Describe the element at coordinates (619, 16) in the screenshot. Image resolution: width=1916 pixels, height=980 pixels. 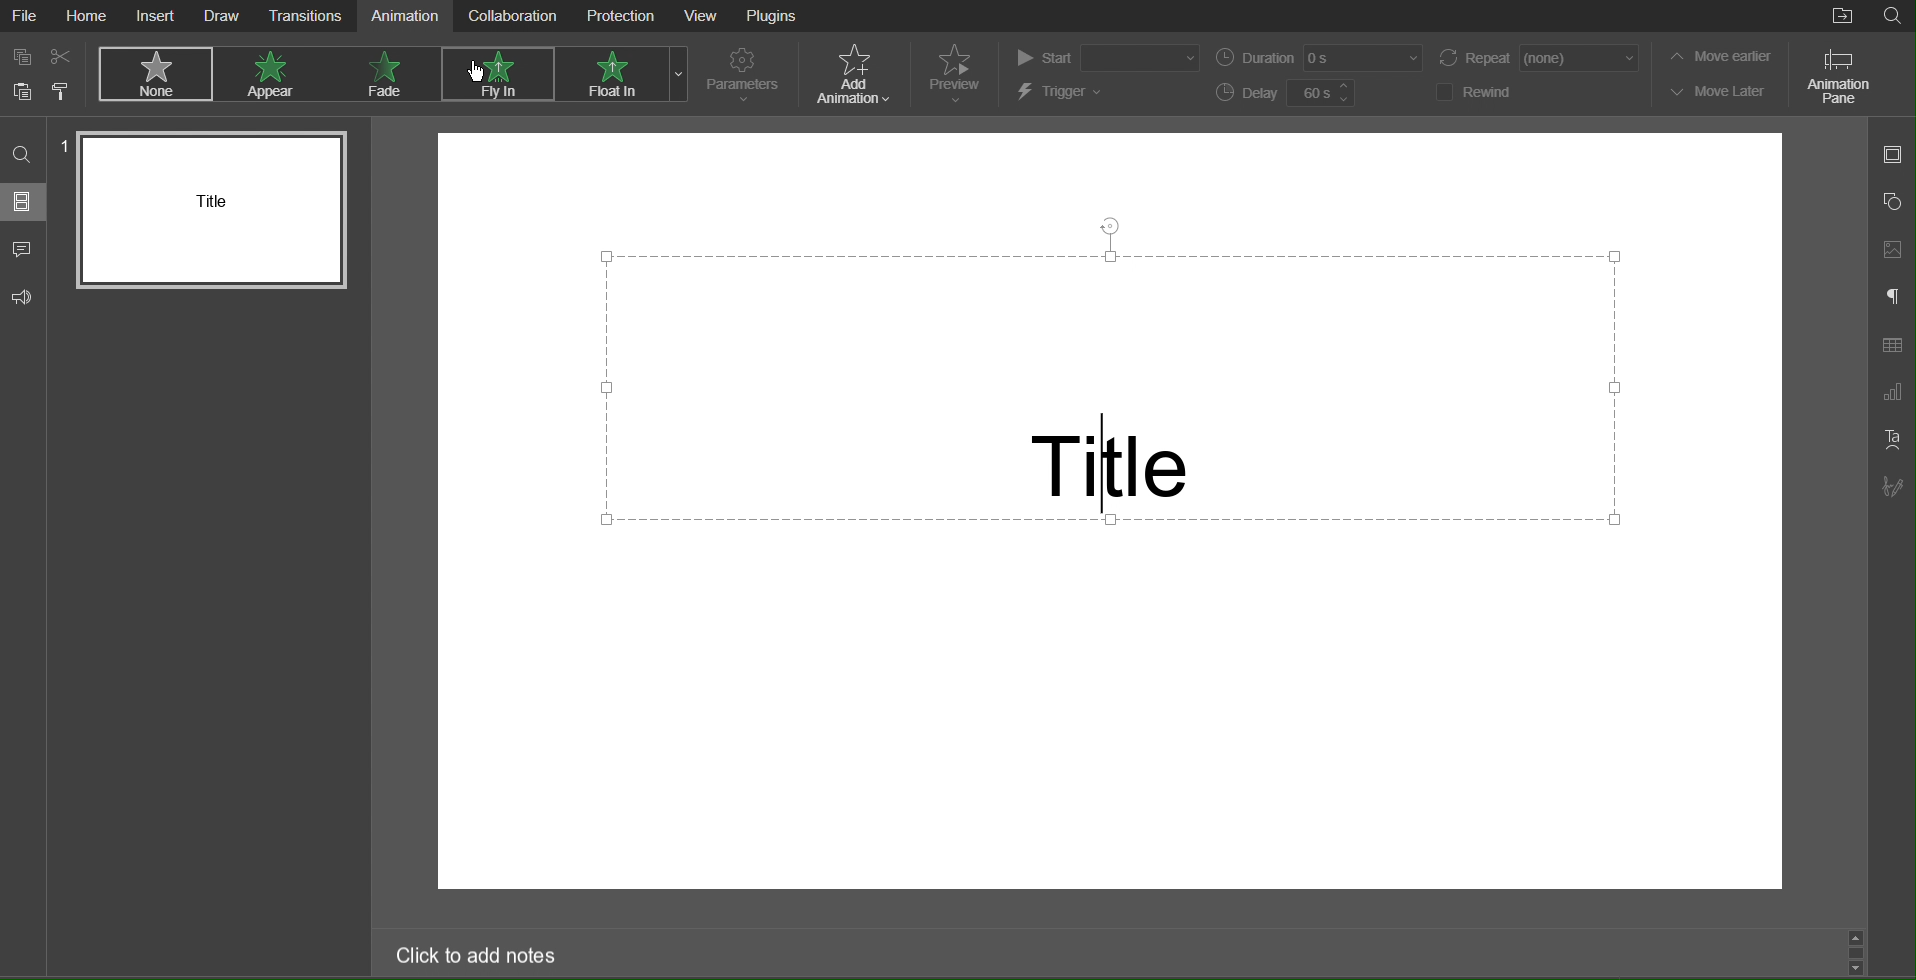
I see `Protection` at that location.